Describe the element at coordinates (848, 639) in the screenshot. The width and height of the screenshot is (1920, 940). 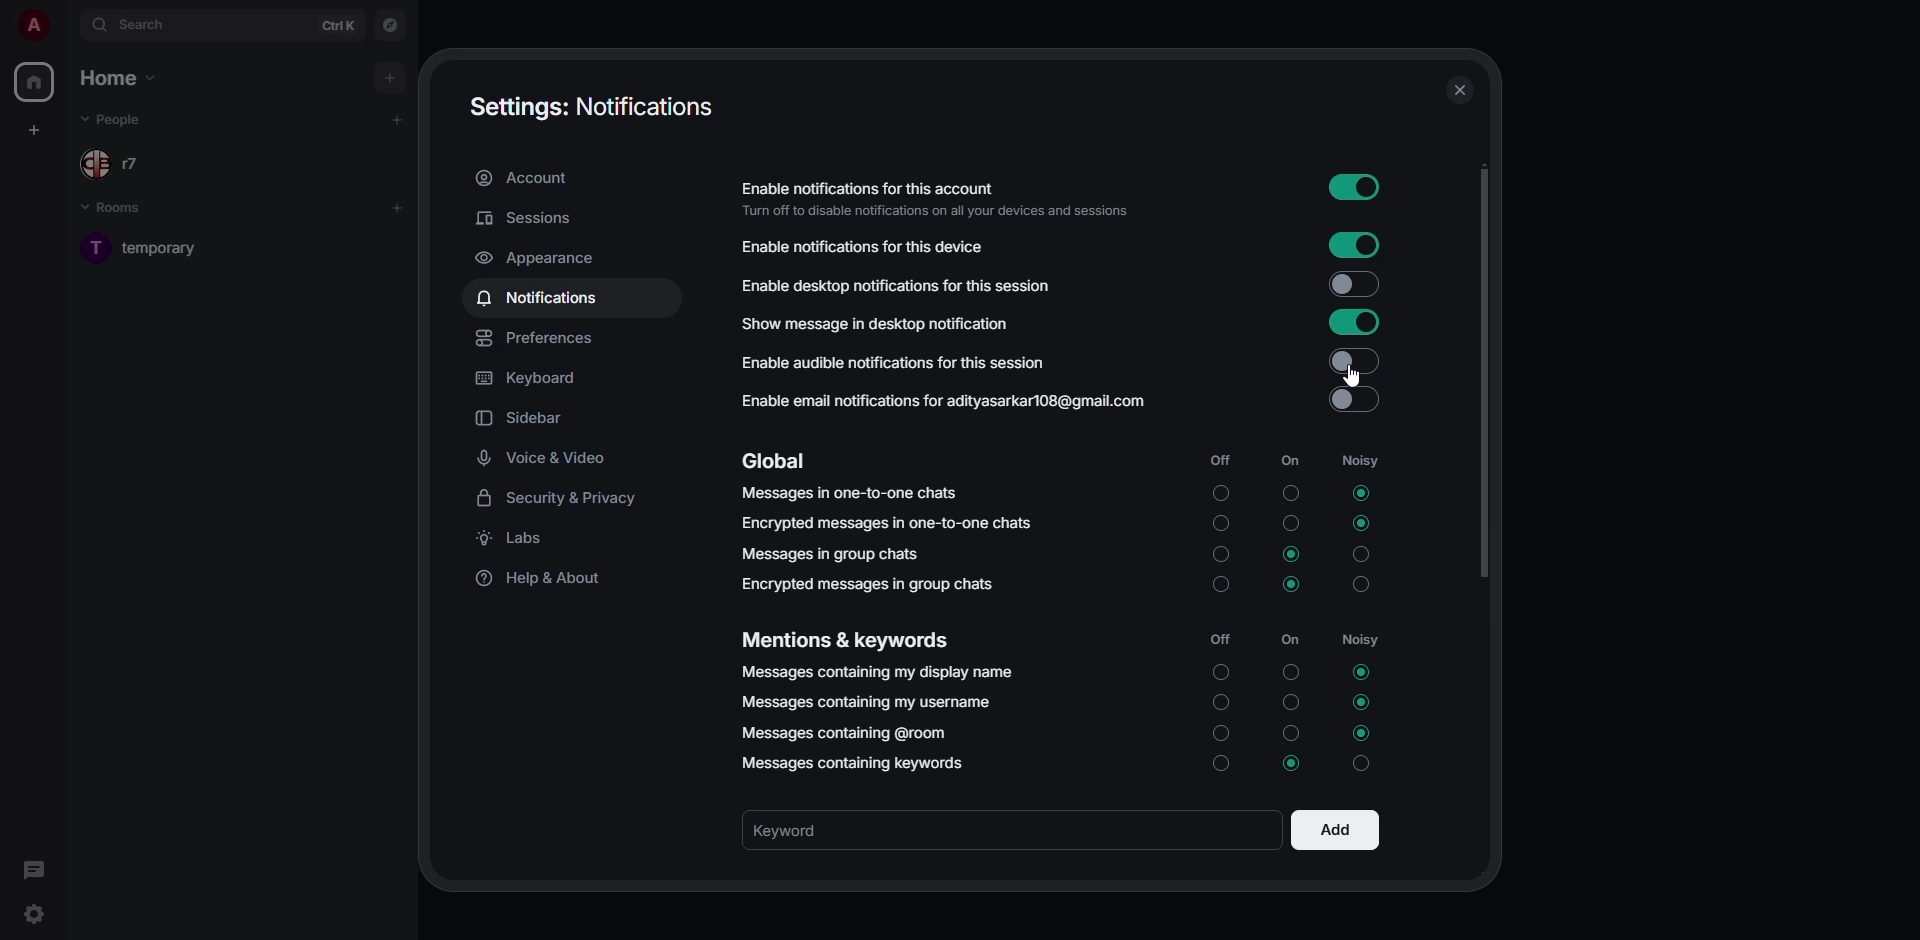
I see `mentions & keywords` at that location.